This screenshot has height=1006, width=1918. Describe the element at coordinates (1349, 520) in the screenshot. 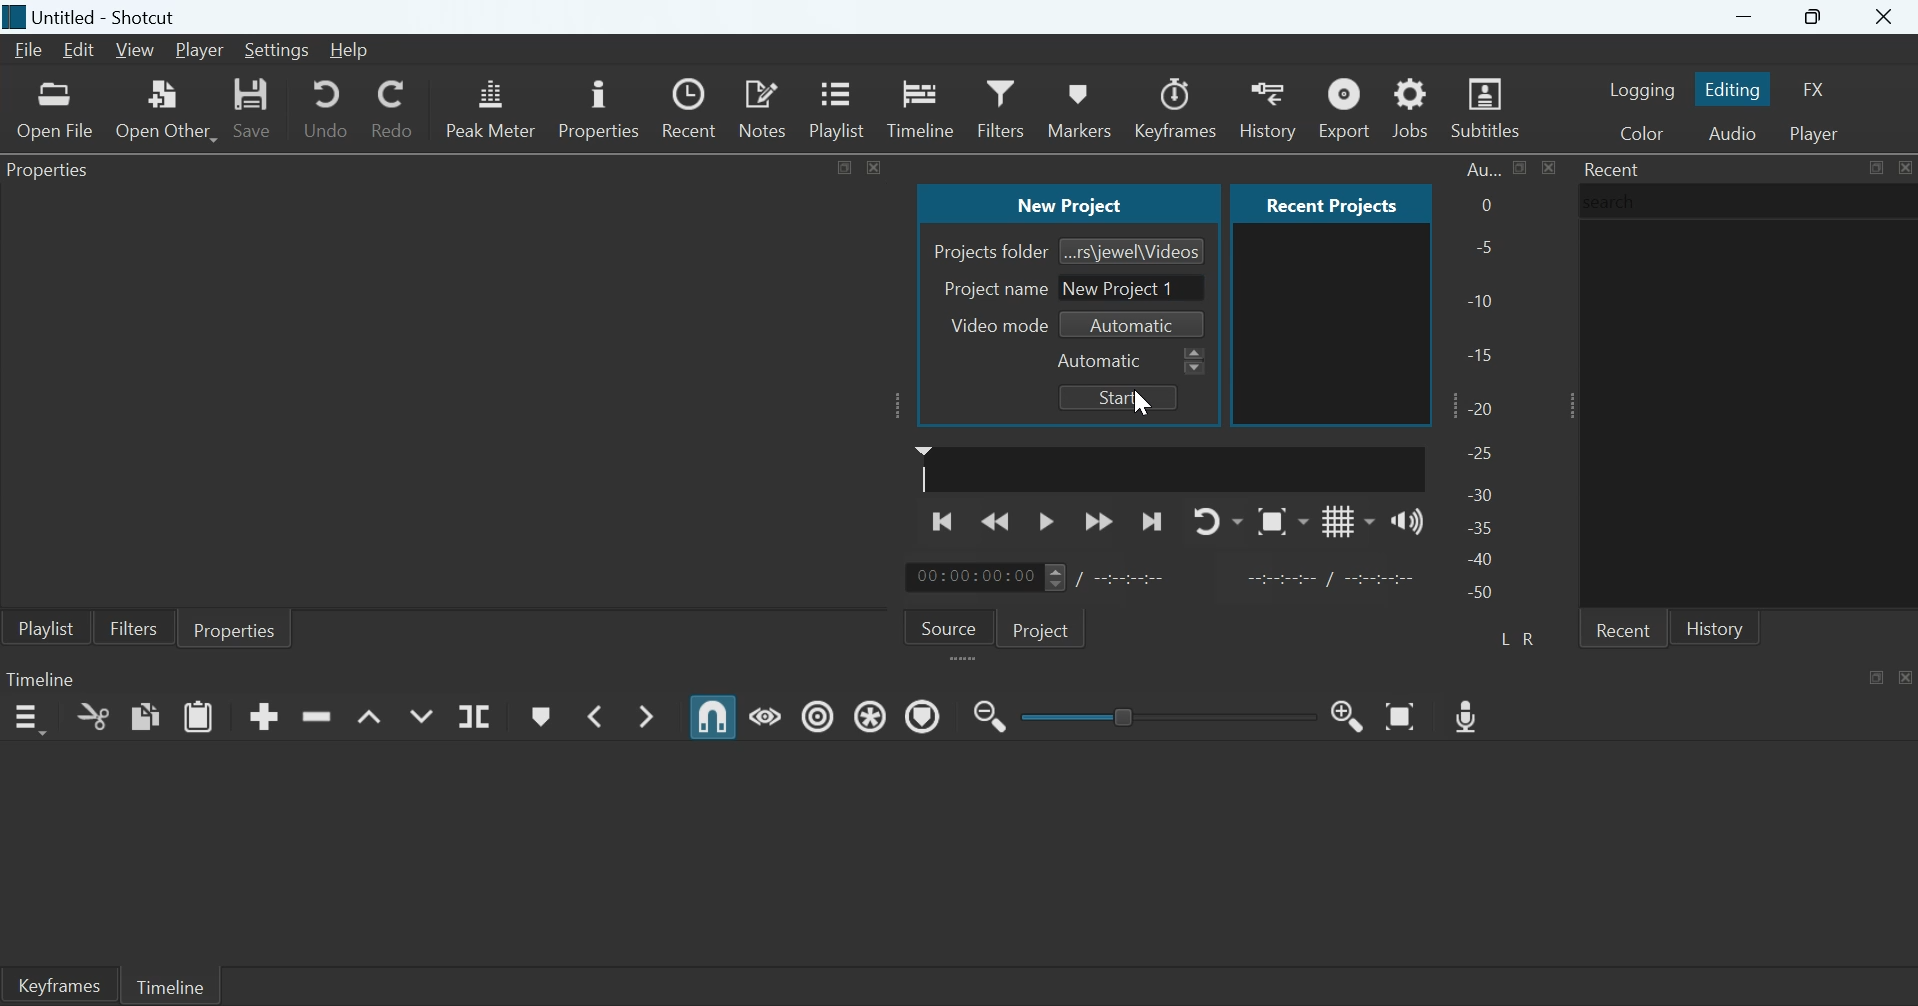

I see `Toggle grid display on the player` at that location.